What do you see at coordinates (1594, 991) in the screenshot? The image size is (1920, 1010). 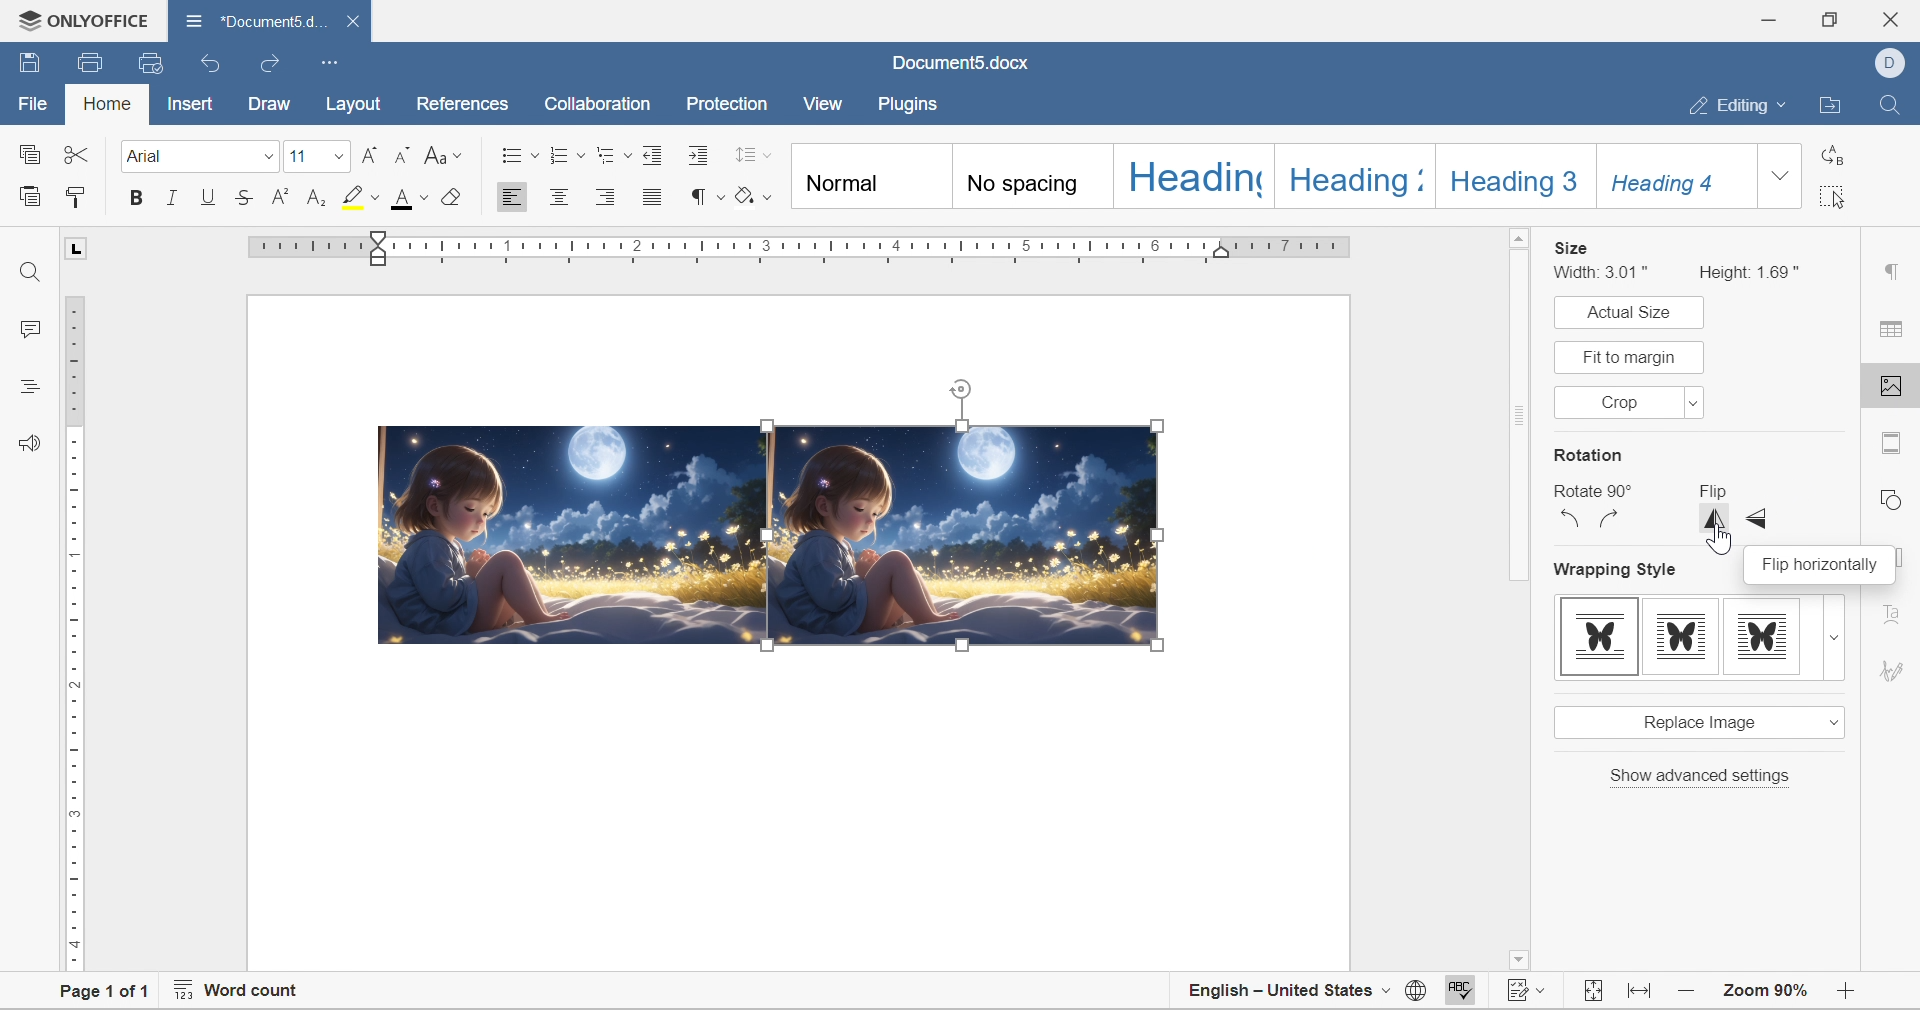 I see `fit to page` at bounding box center [1594, 991].